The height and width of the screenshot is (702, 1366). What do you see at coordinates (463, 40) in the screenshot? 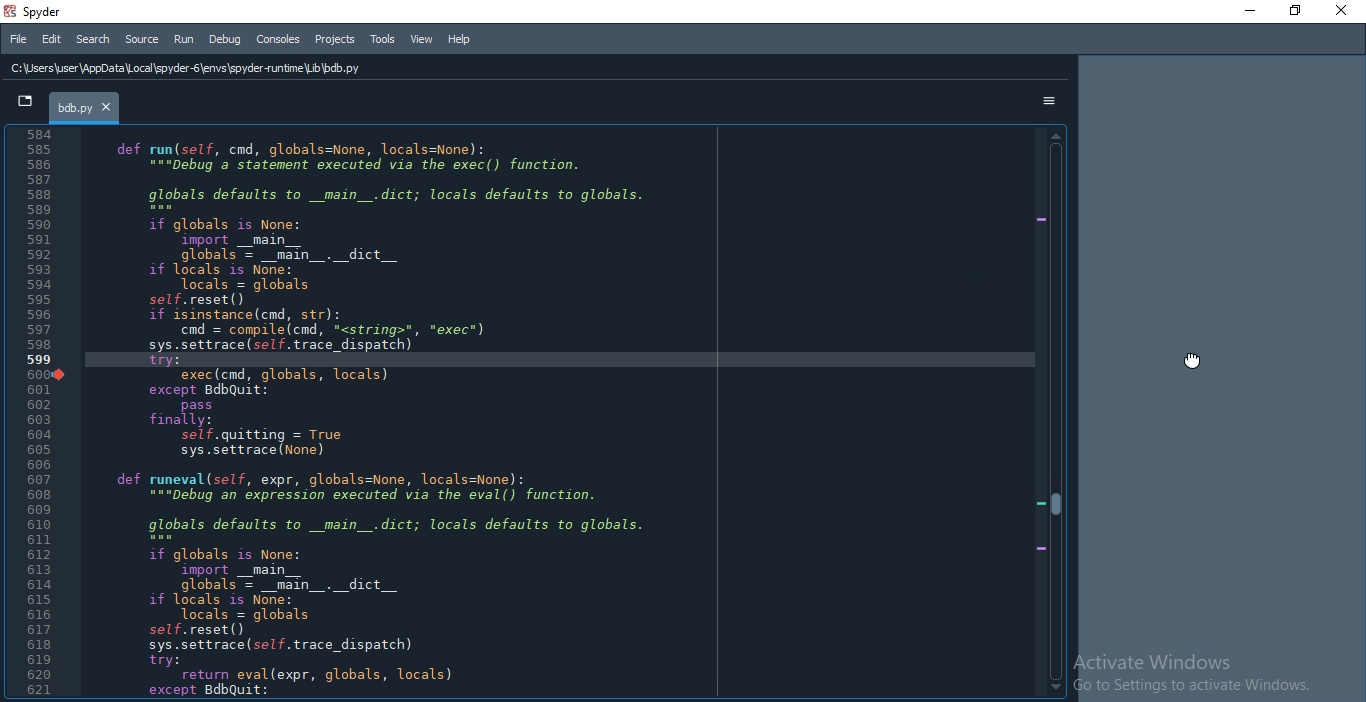
I see `Help` at bounding box center [463, 40].